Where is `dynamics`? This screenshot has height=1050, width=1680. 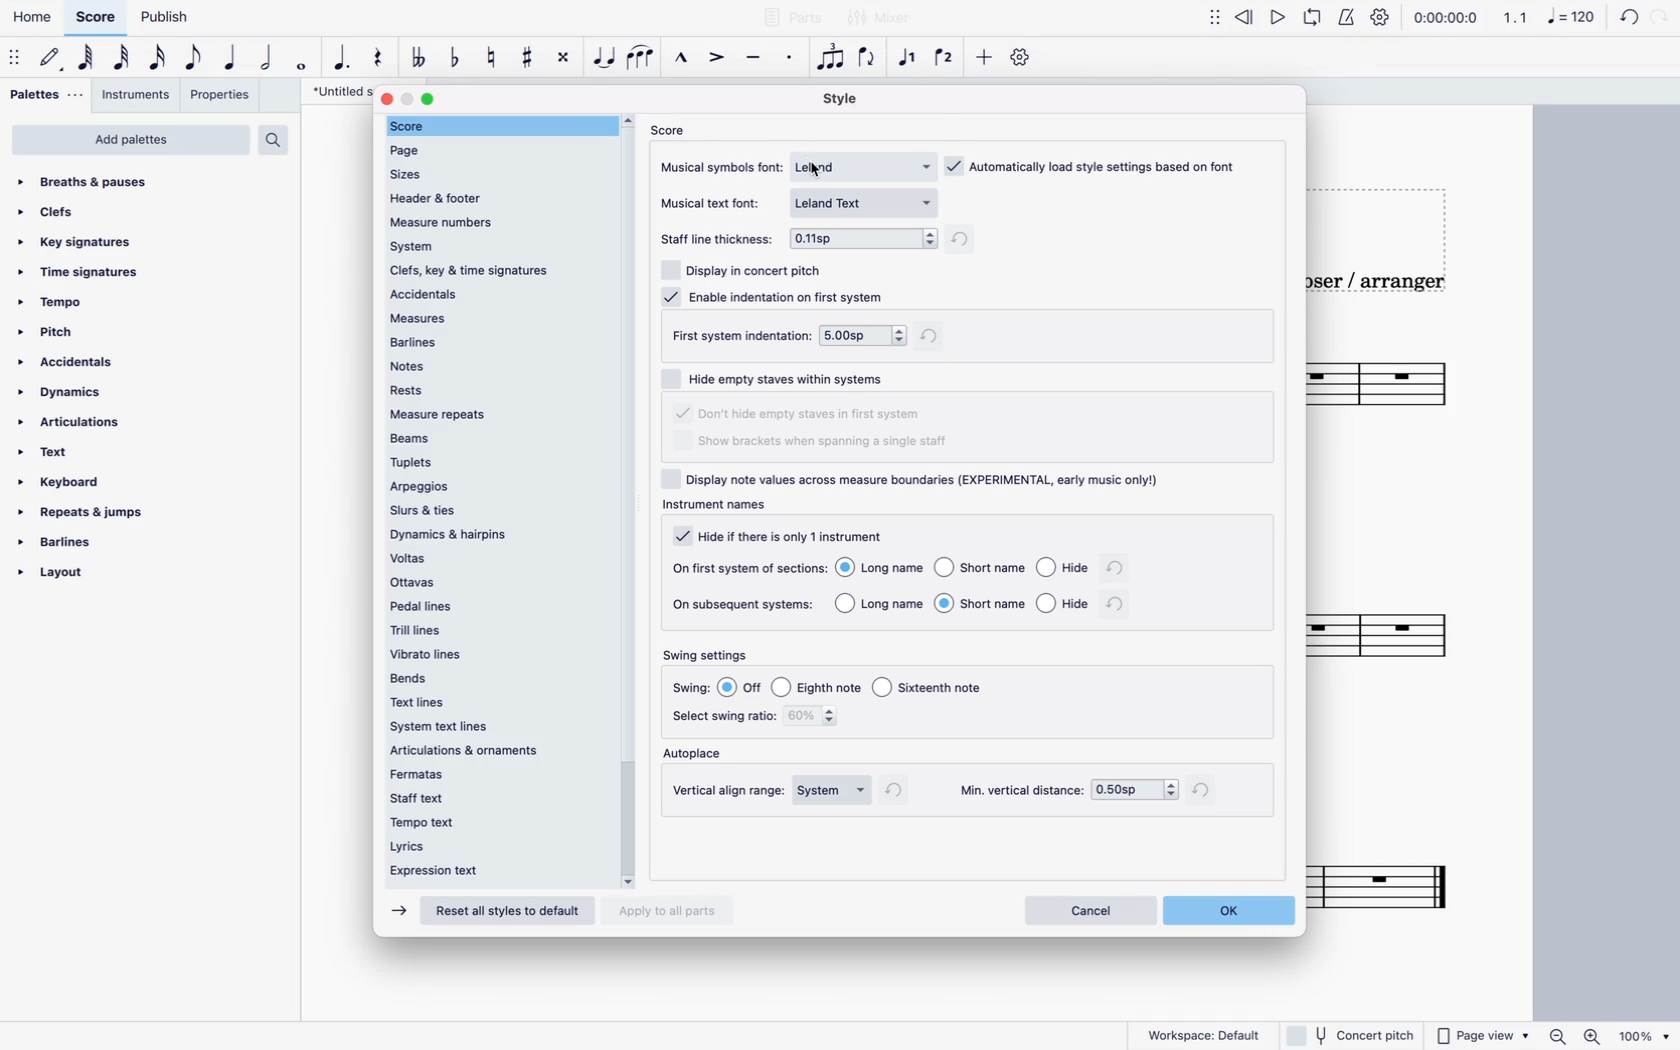 dynamics is located at coordinates (64, 394).